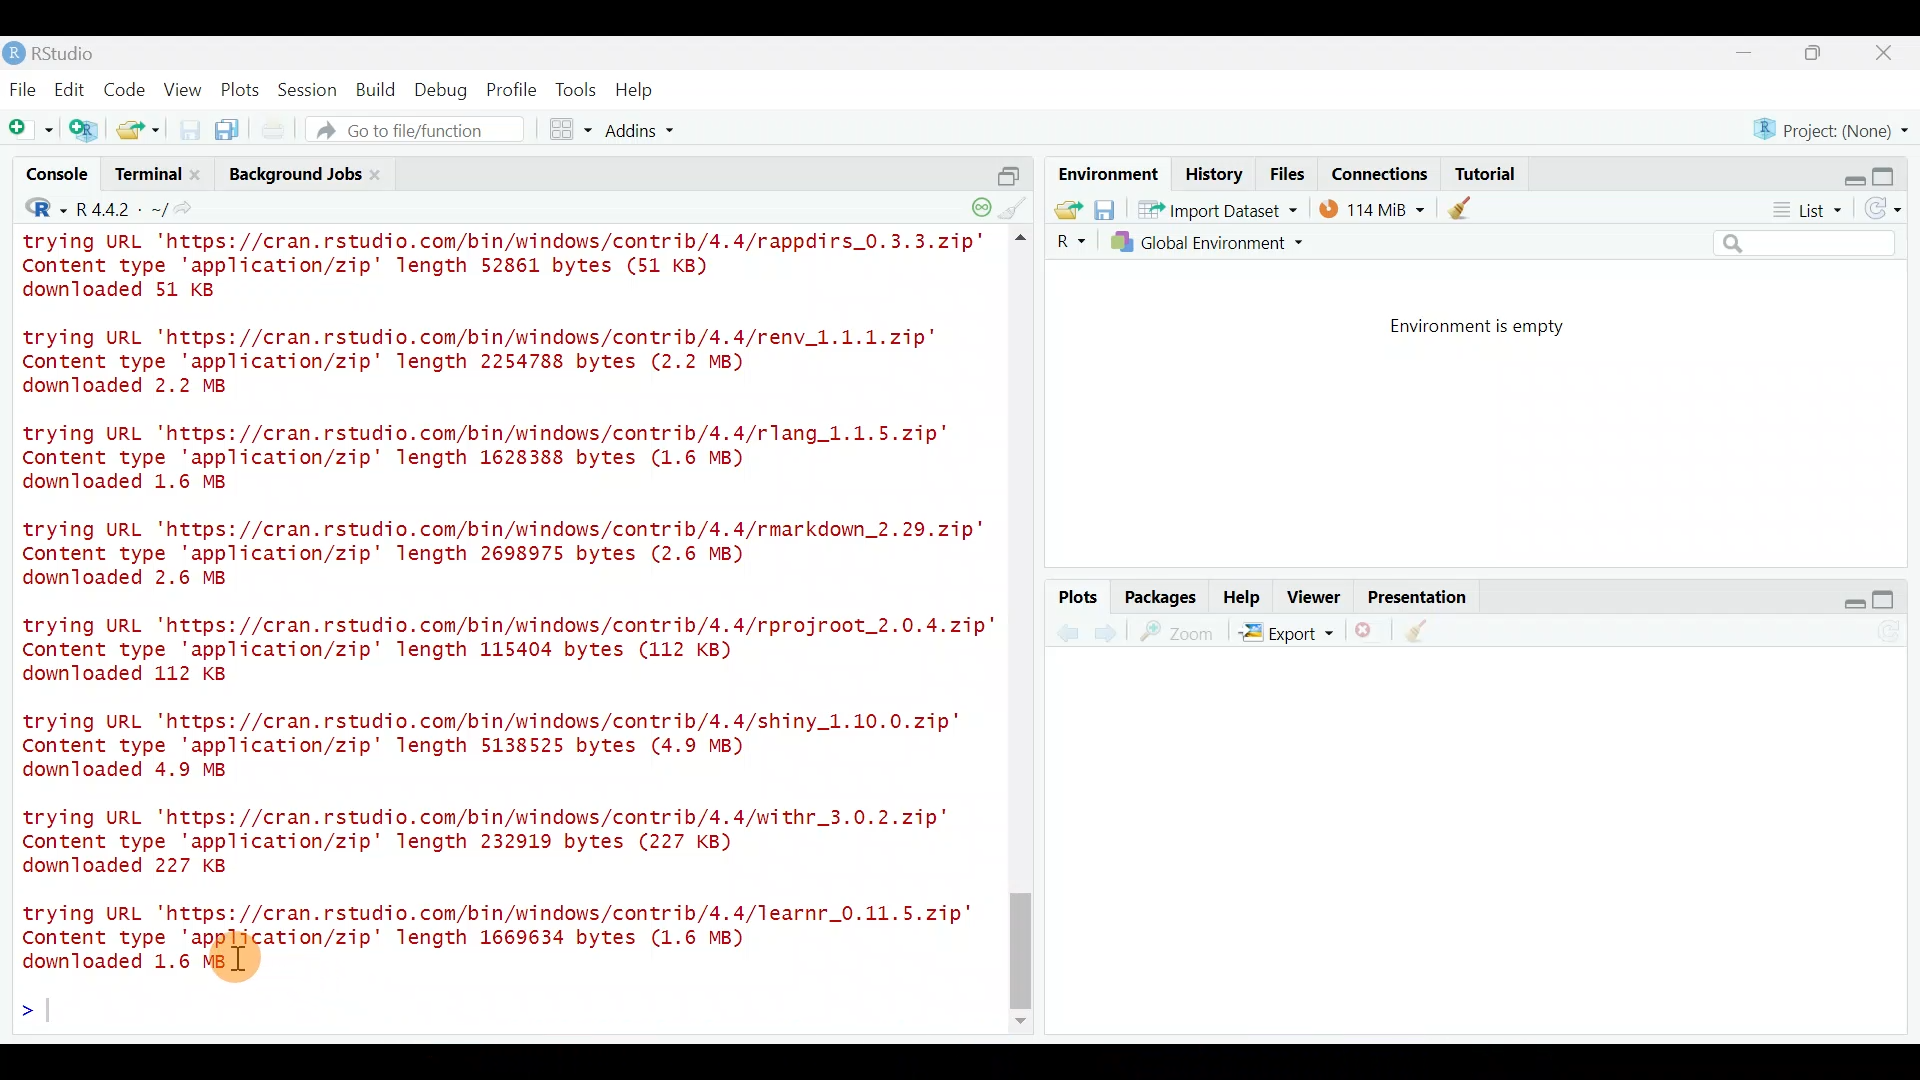 This screenshot has height=1080, width=1920. What do you see at coordinates (1111, 632) in the screenshot?
I see `previous plot` at bounding box center [1111, 632].